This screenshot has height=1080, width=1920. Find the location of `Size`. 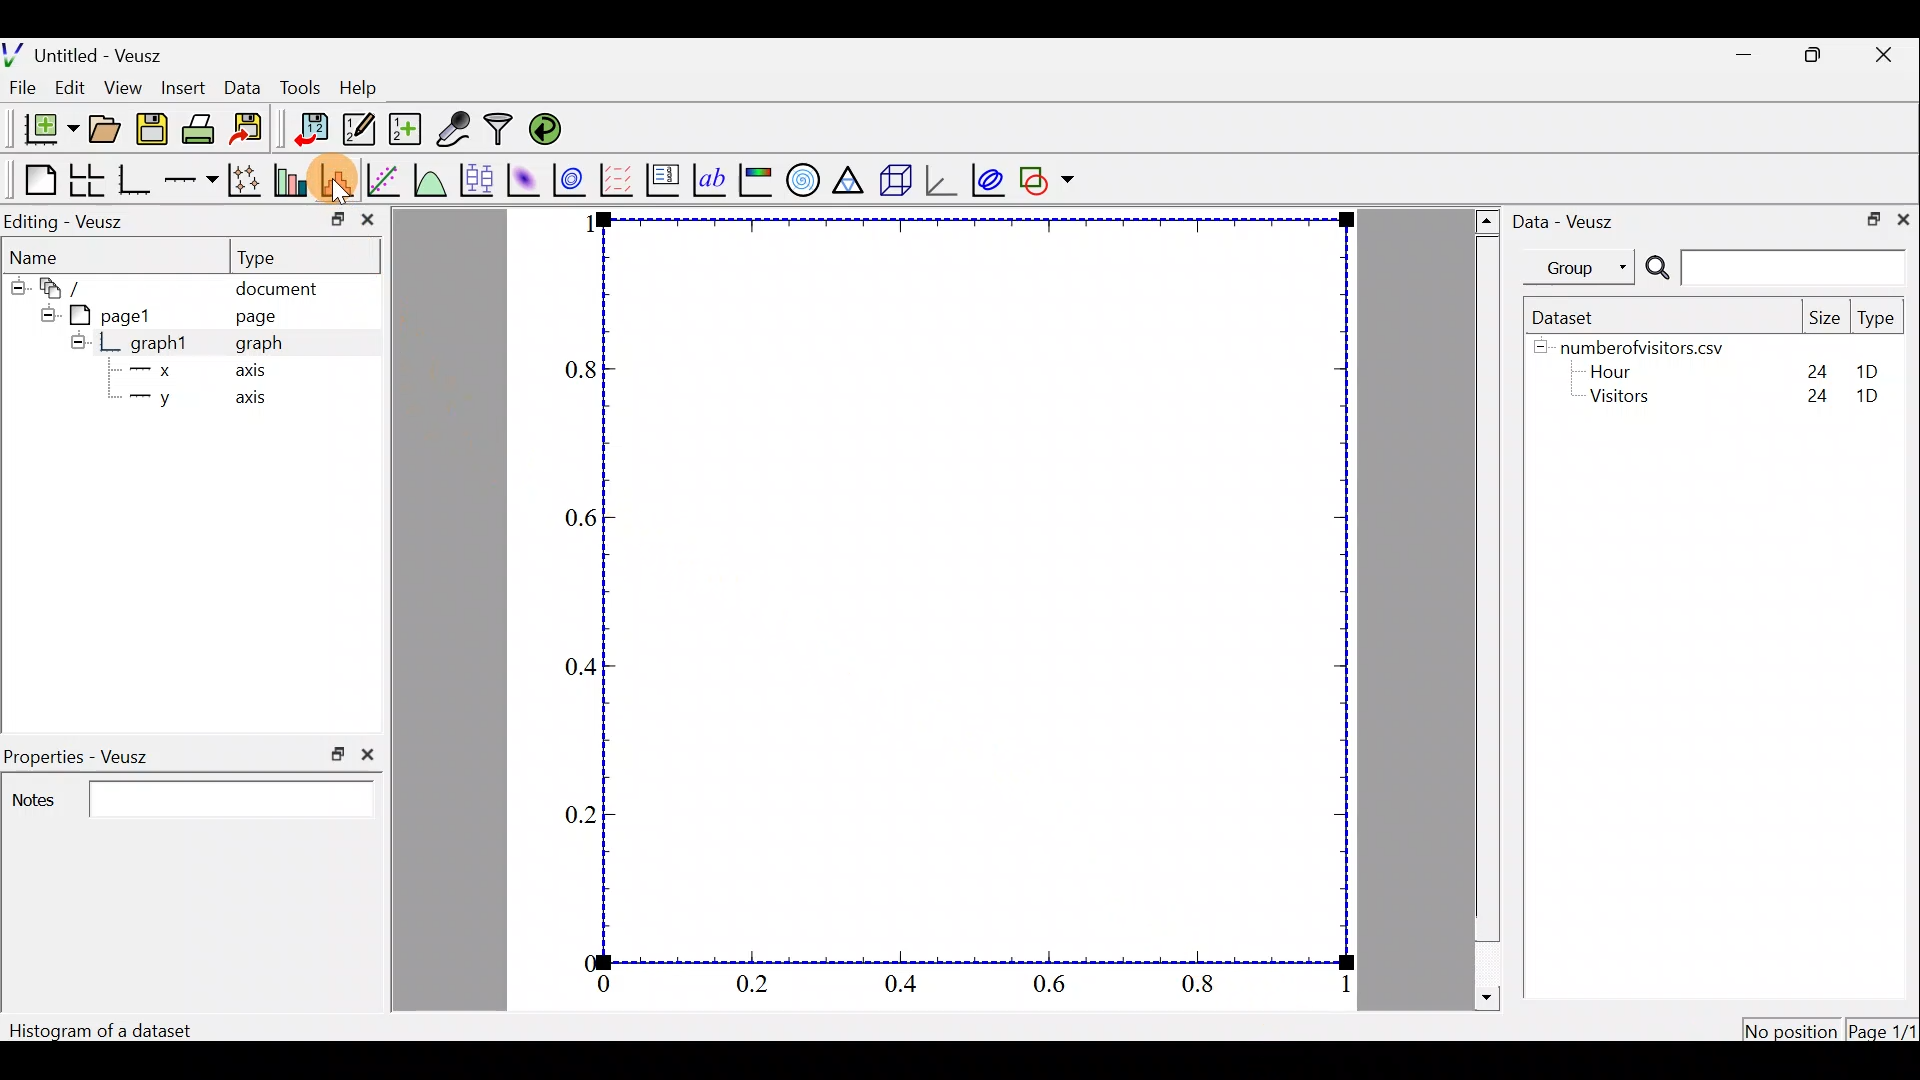

Size is located at coordinates (1826, 319).